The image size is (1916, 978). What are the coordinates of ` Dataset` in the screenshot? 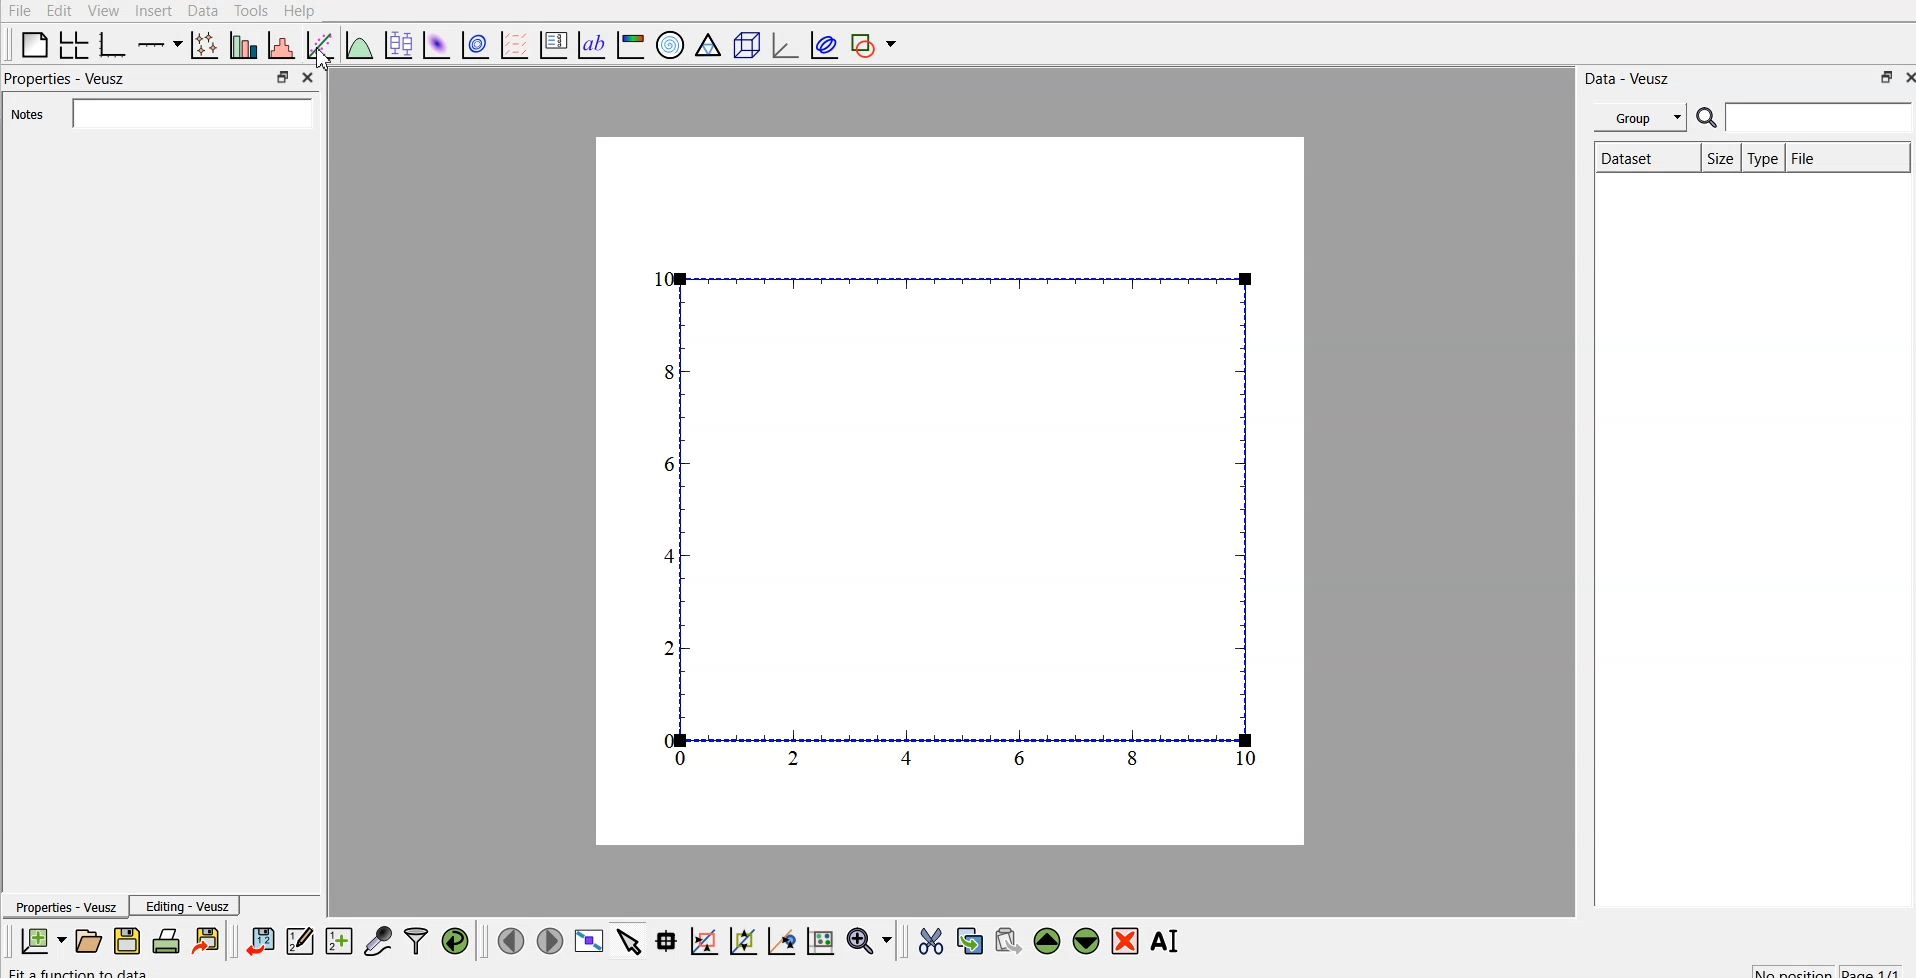 It's located at (1647, 157).